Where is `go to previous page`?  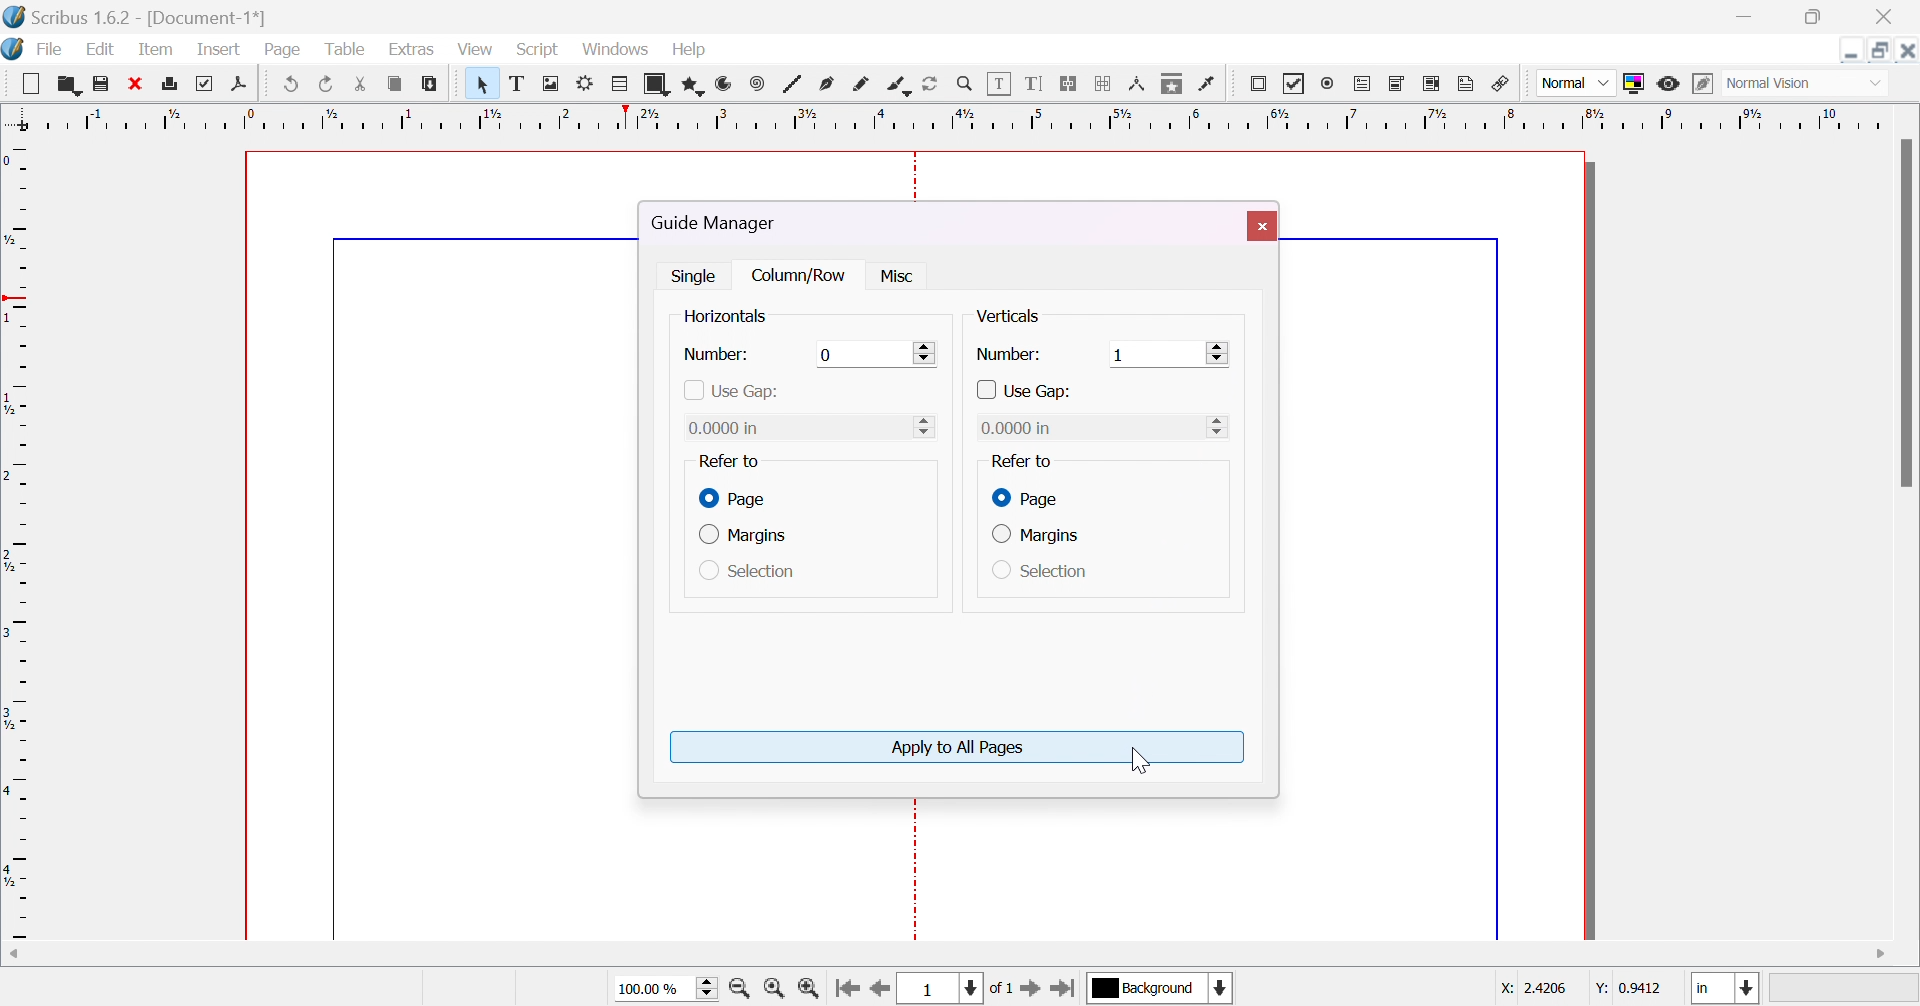
go to previous page is located at coordinates (880, 989).